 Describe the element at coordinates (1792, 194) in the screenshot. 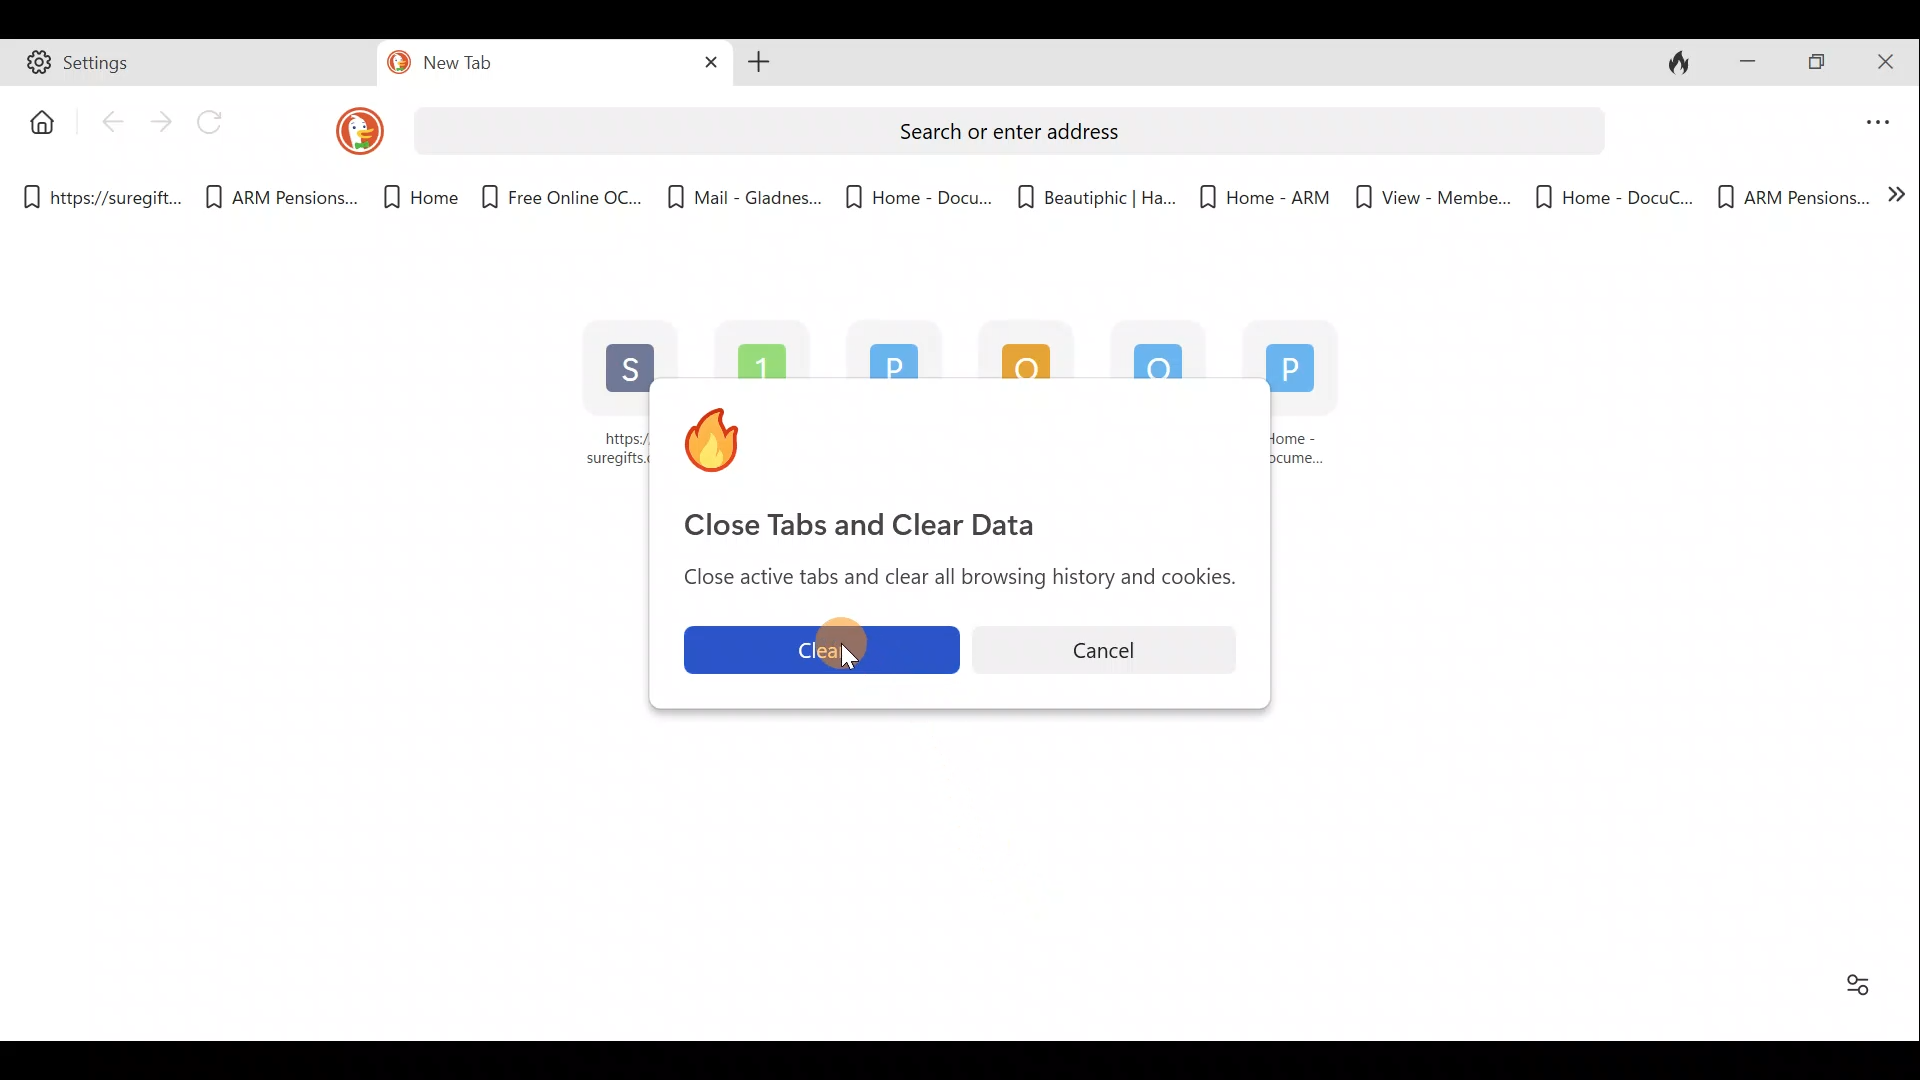

I see `ARM Pensions...` at that location.